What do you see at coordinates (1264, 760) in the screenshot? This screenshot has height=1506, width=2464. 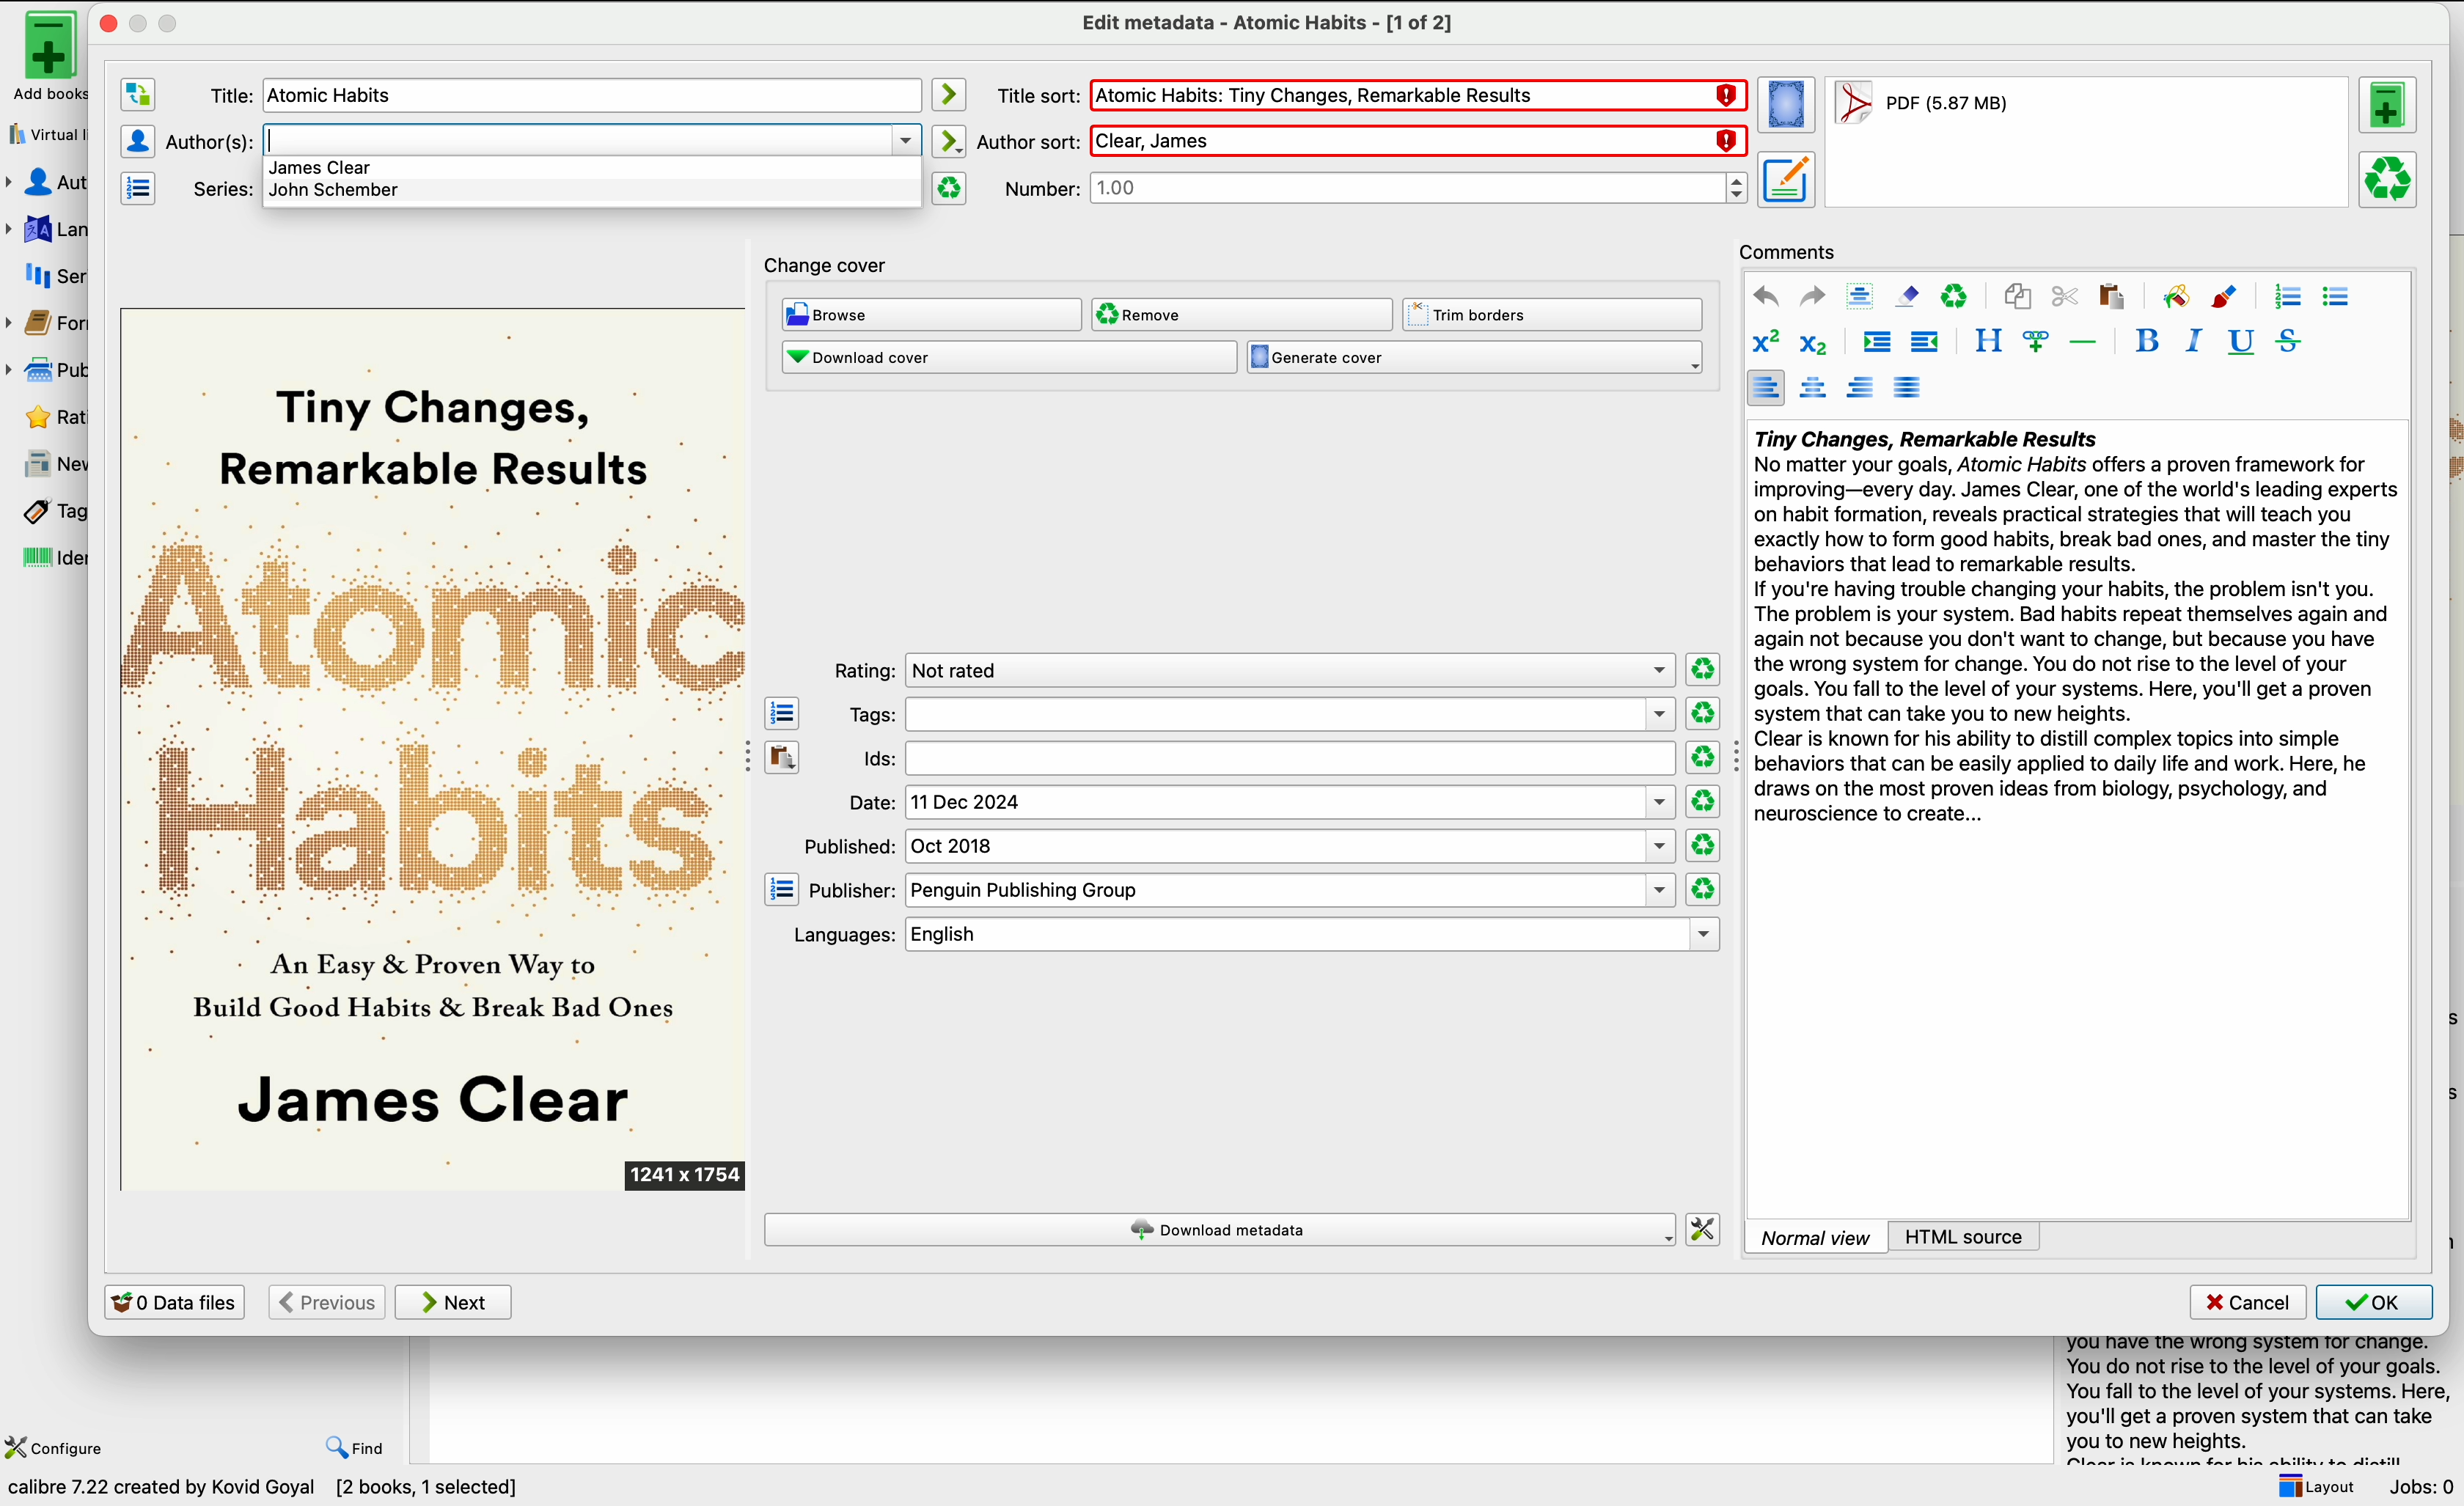 I see `Ids` at bounding box center [1264, 760].